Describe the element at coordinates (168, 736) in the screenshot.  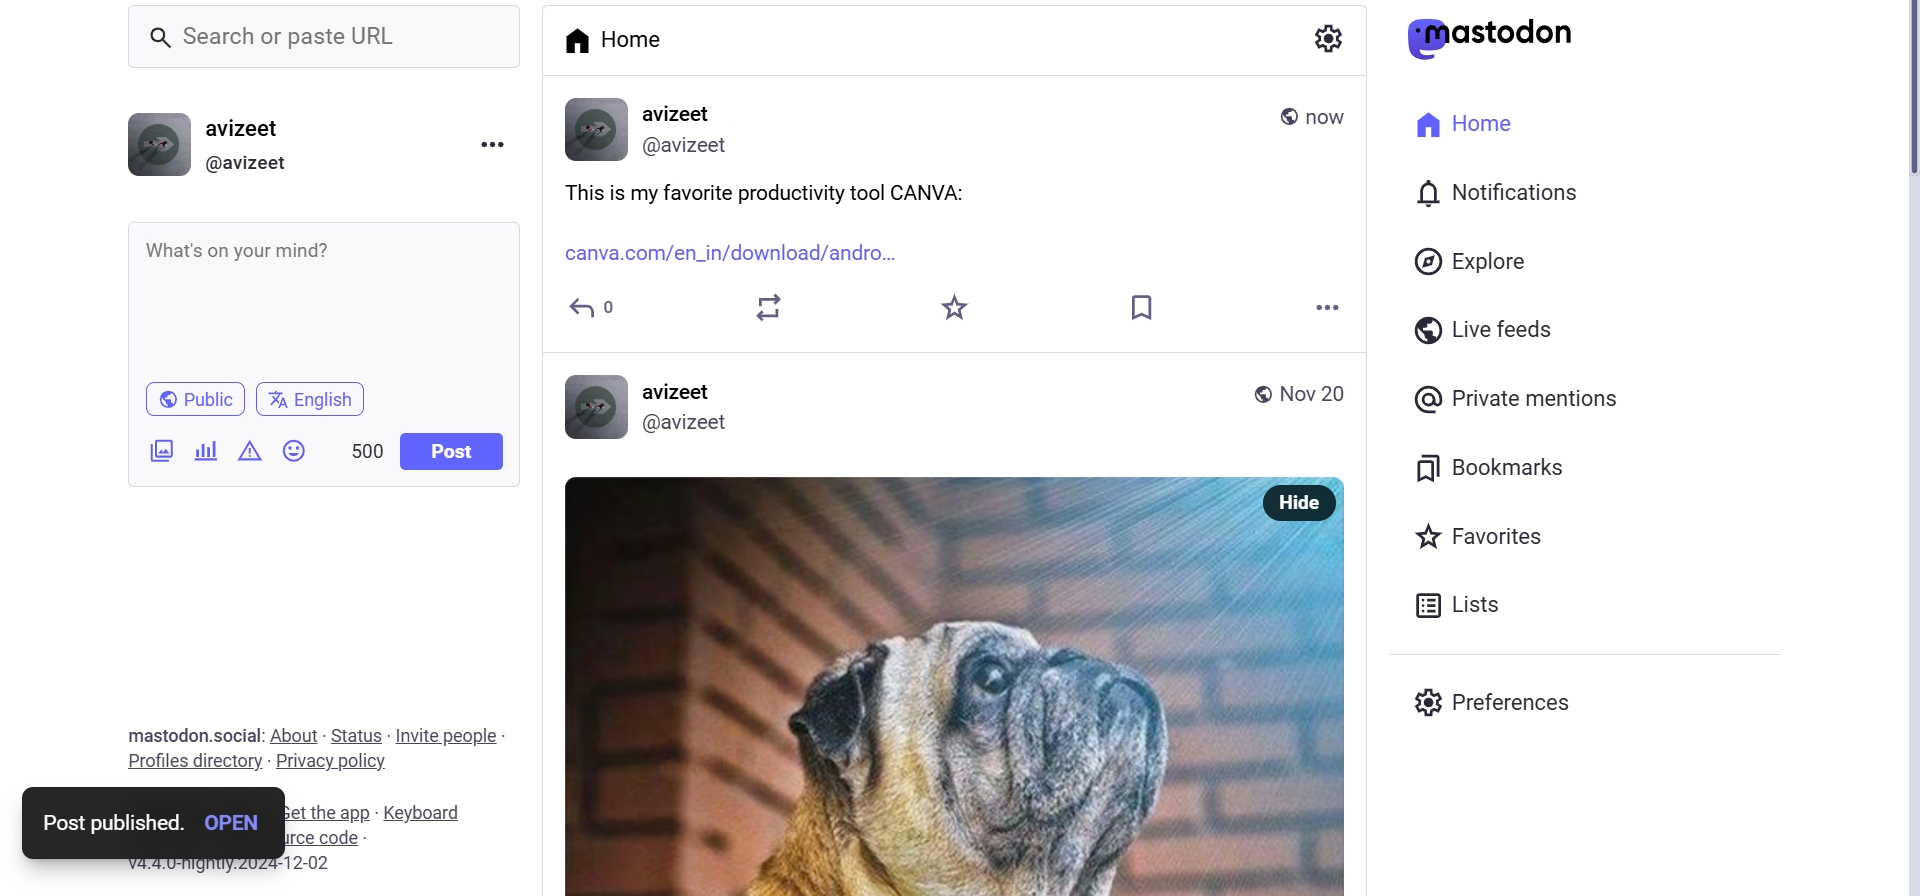
I see `mastodon social` at that location.